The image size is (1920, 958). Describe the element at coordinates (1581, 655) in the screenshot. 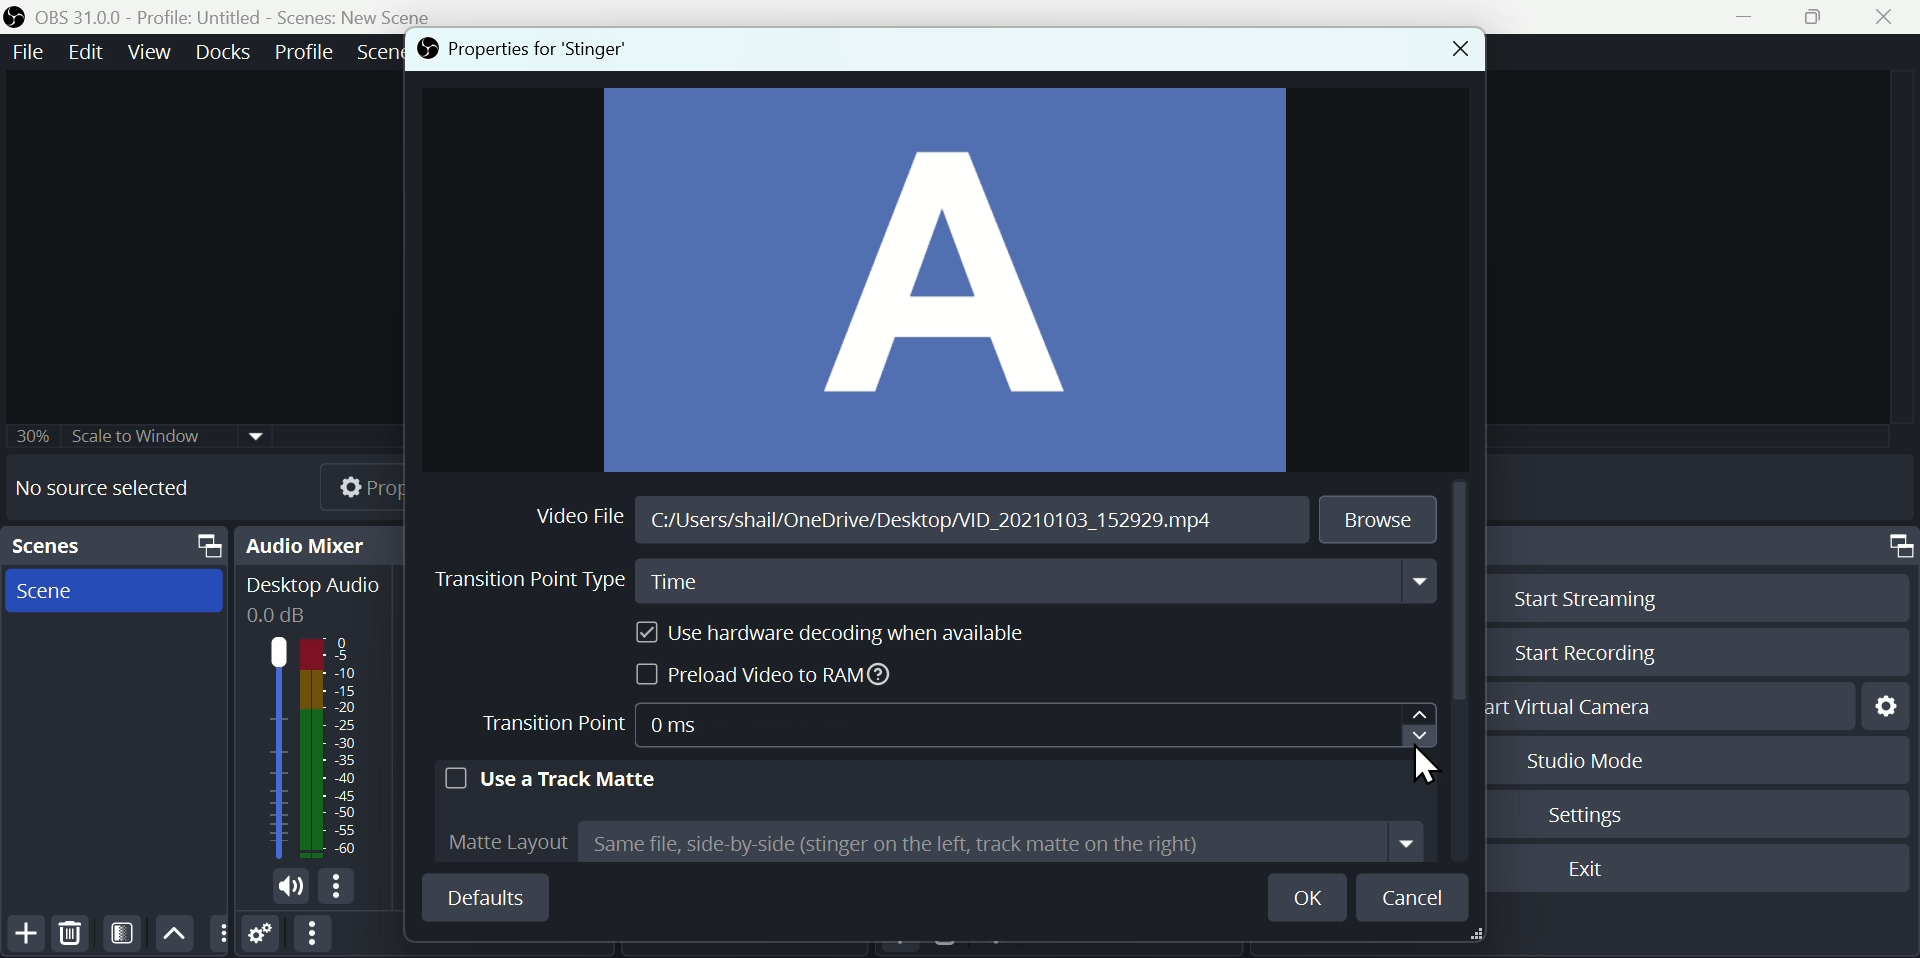

I see `Start recording` at that location.